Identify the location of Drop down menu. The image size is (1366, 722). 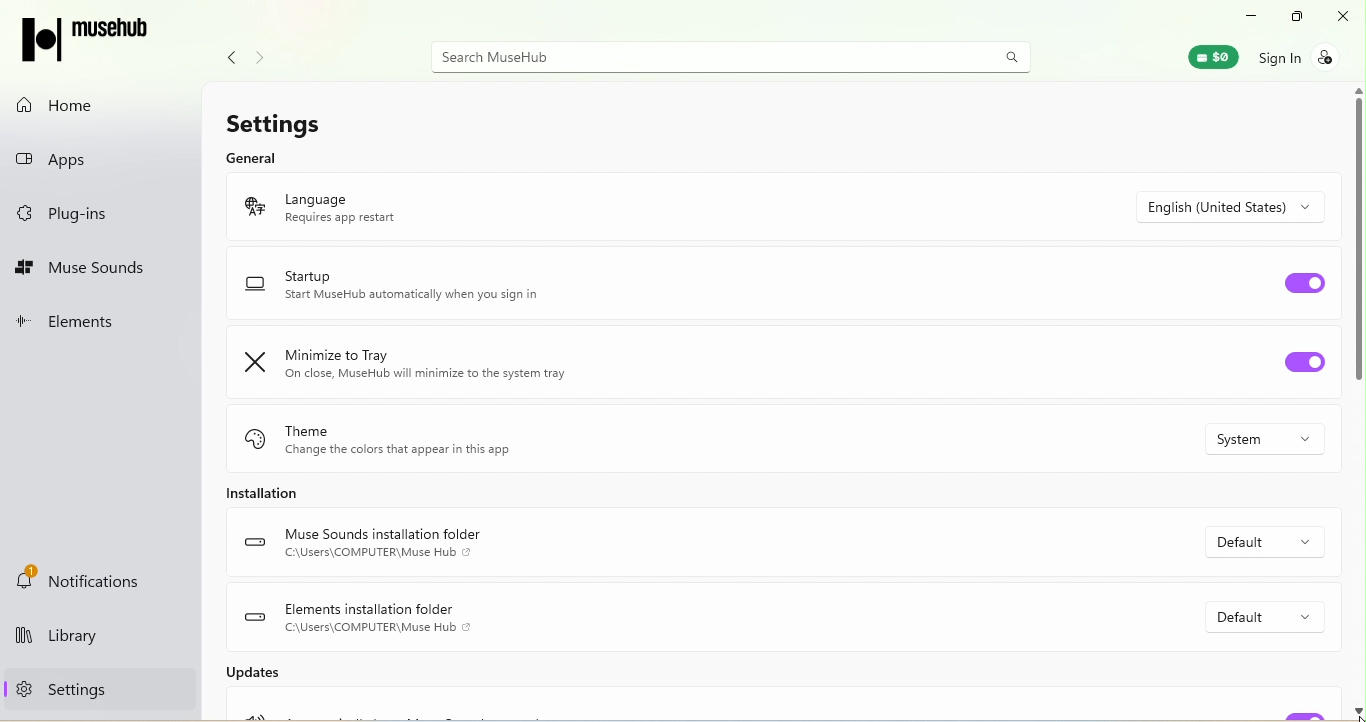
(1256, 541).